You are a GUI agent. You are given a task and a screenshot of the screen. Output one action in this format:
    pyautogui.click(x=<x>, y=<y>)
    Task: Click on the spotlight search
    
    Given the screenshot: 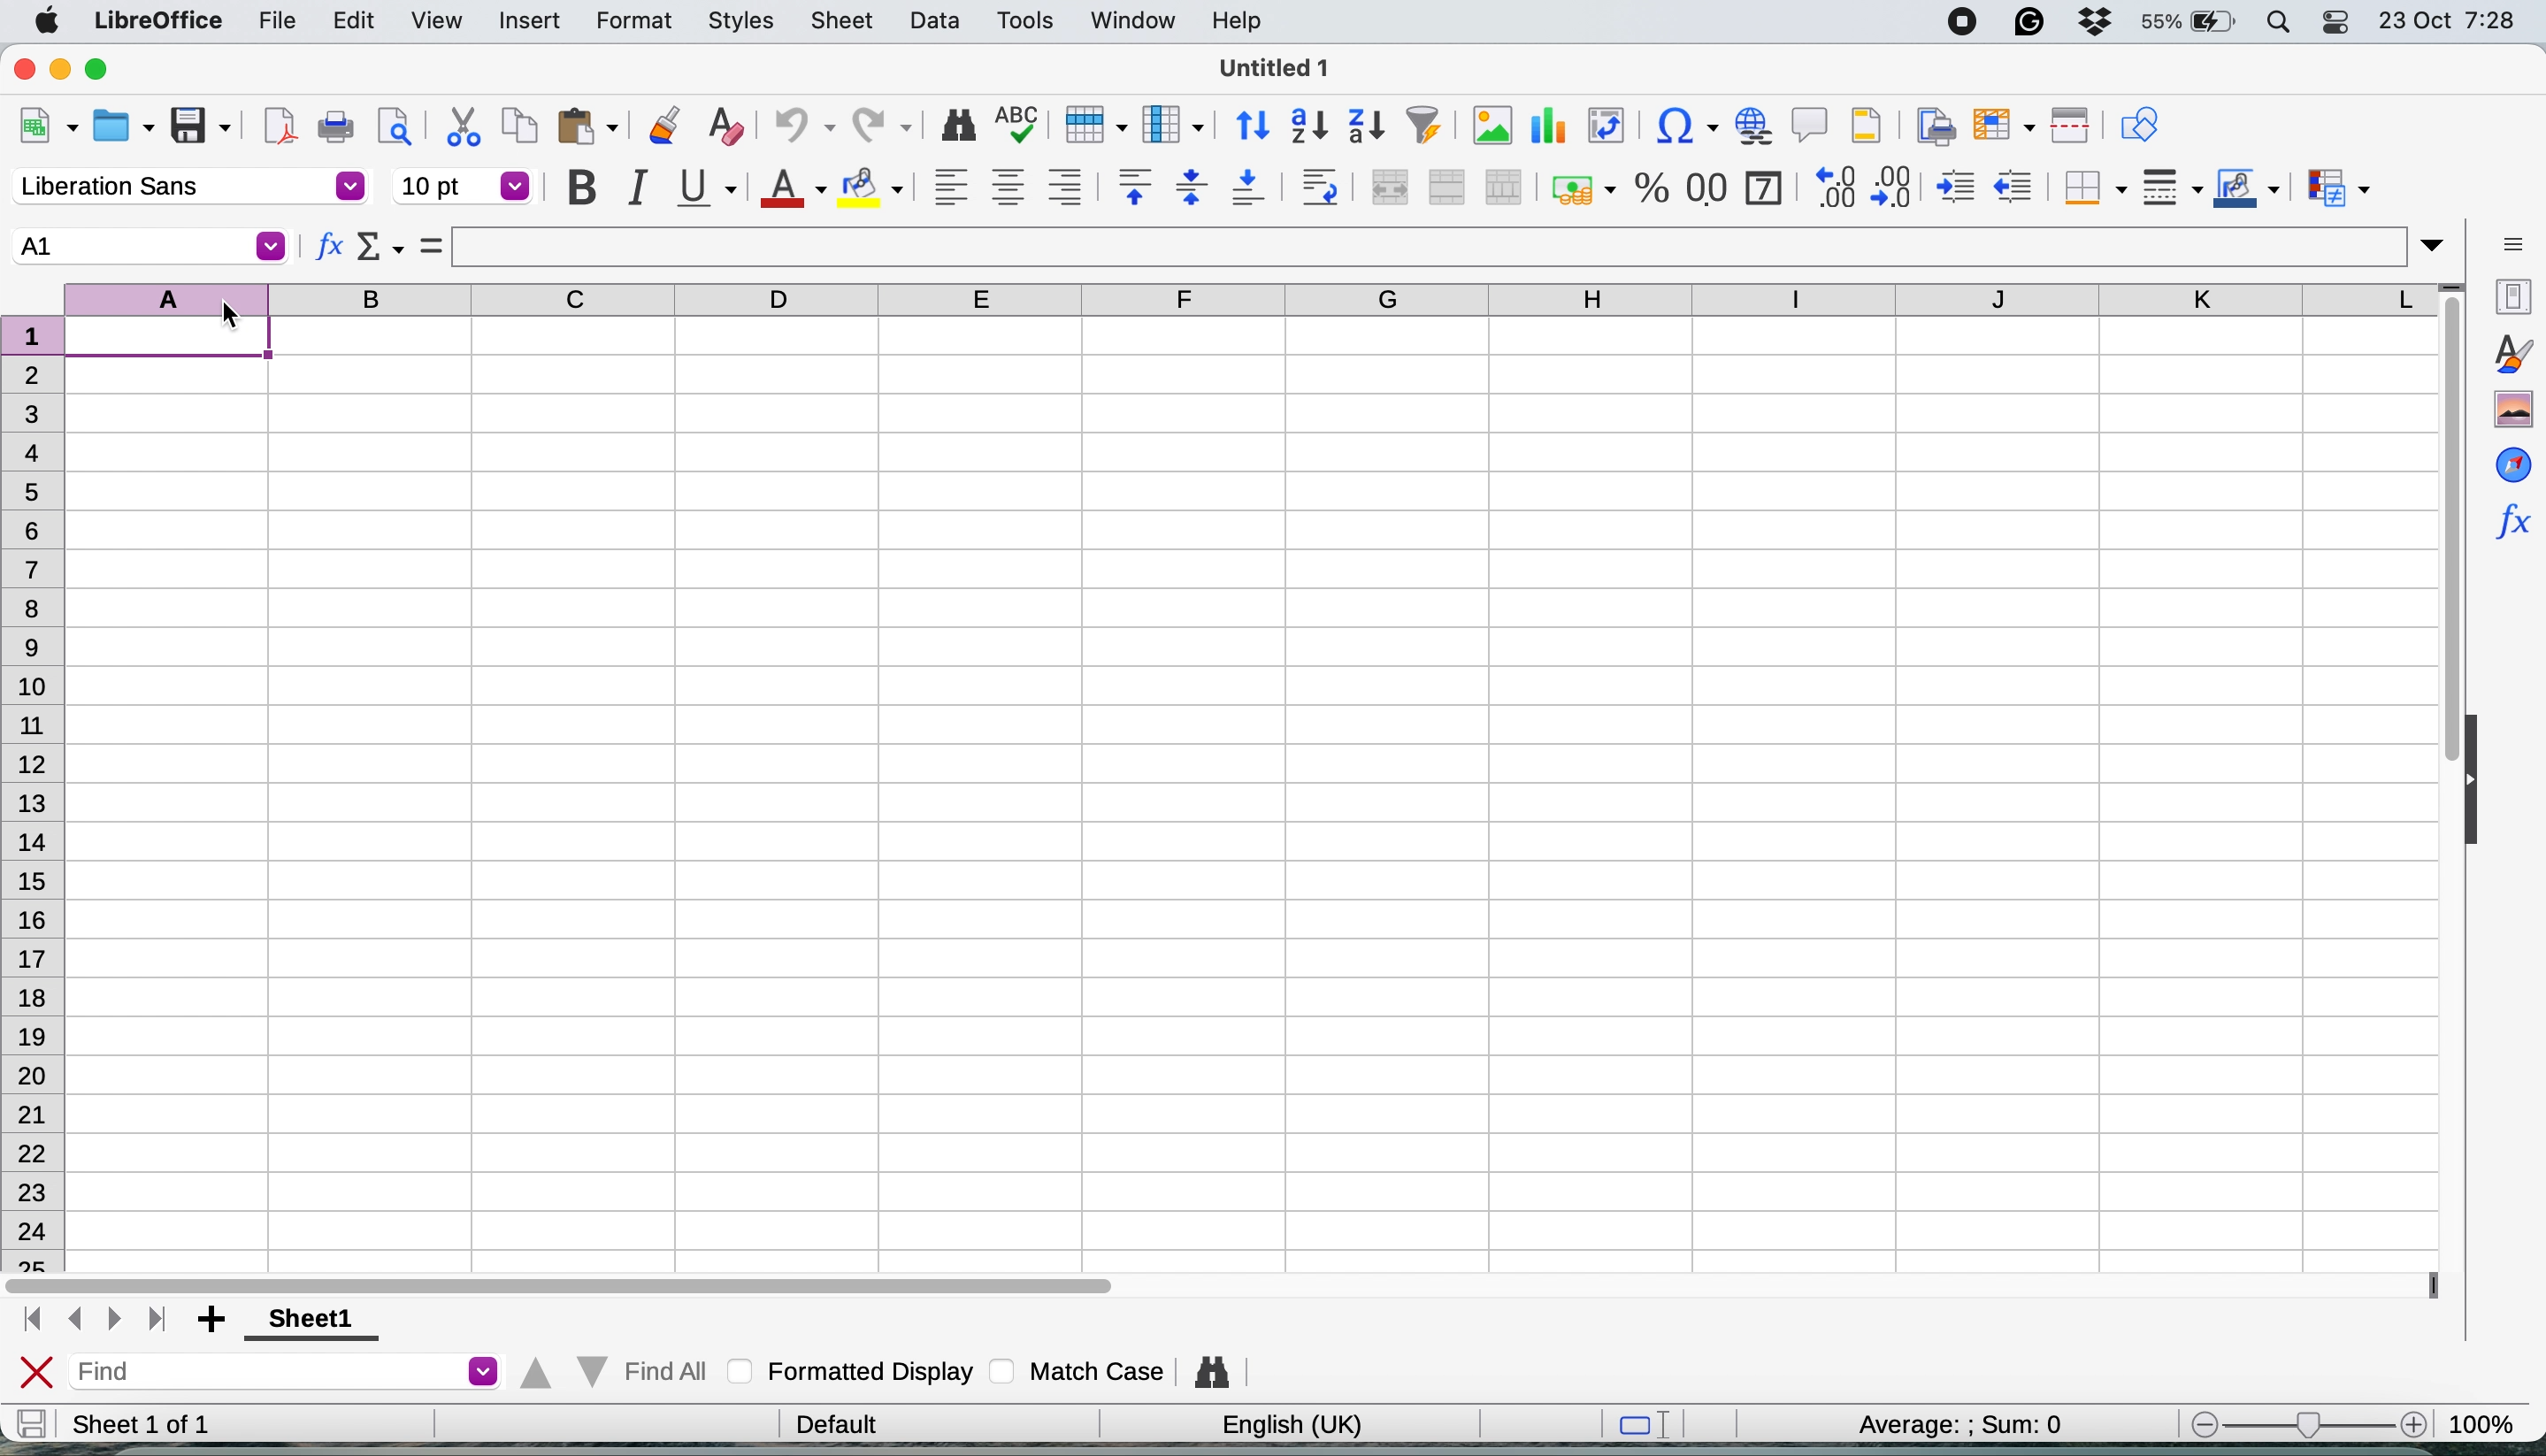 What is the action you would take?
    pyautogui.click(x=2275, y=22)
    